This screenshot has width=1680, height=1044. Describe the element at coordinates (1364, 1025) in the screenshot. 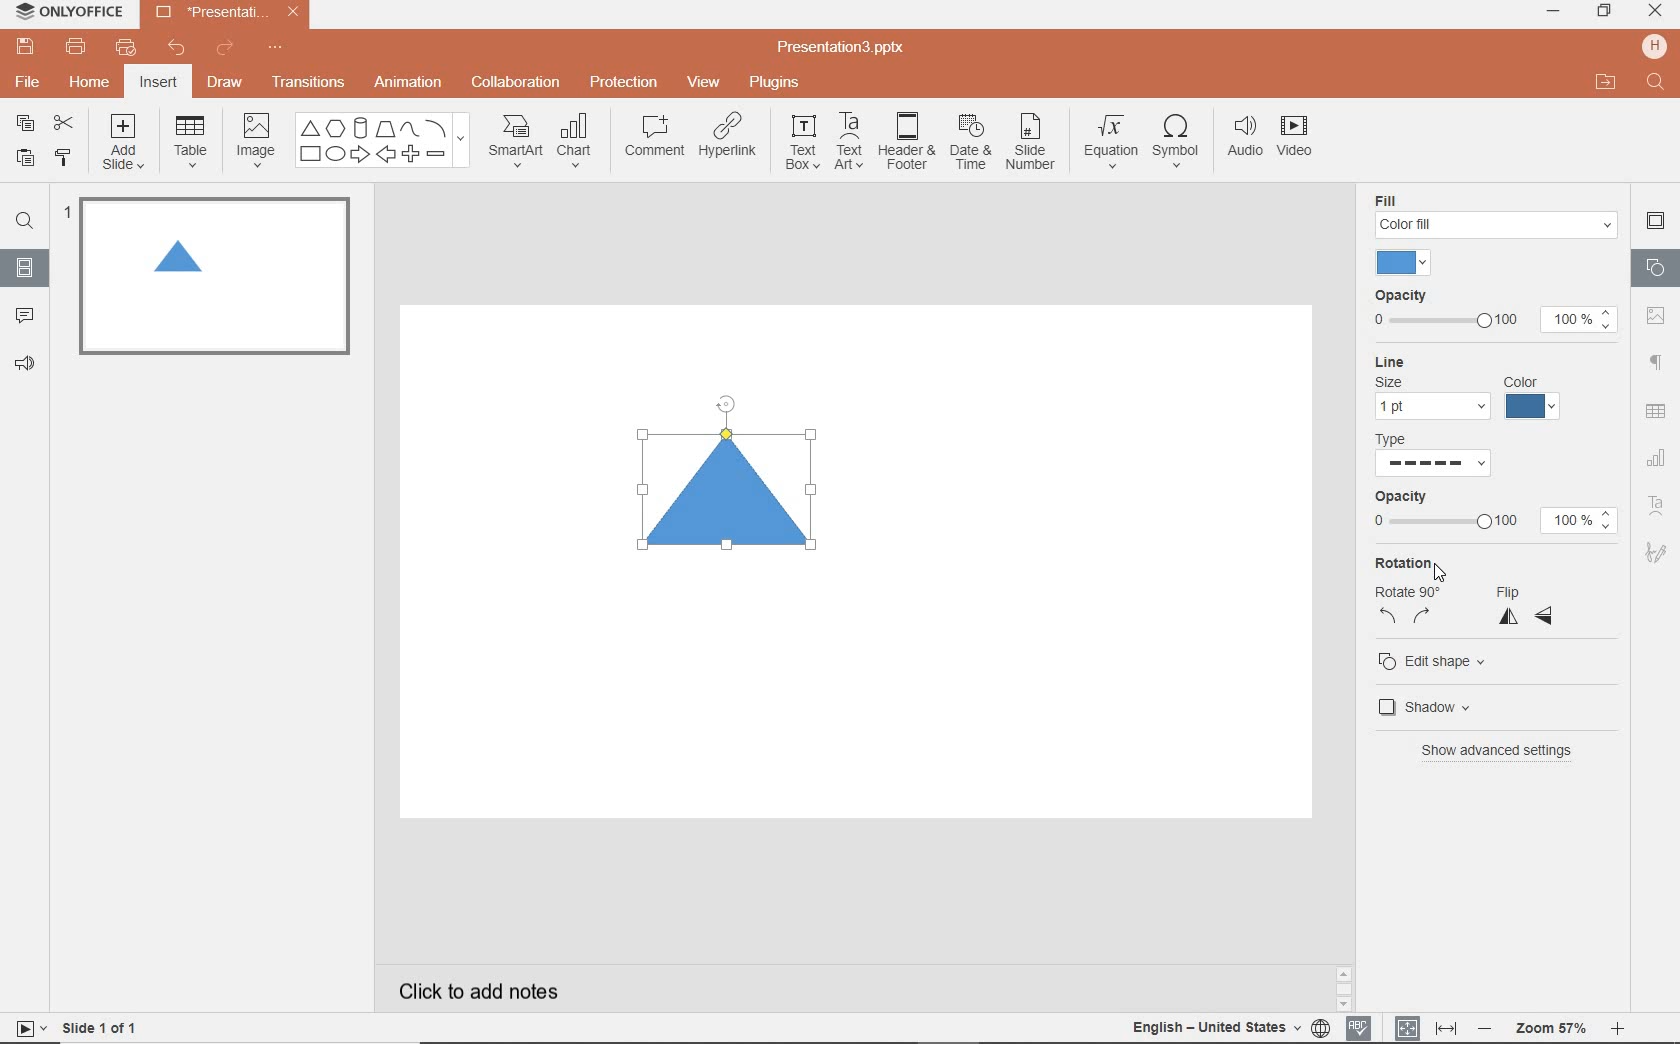

I see `SPELL CHECKING` at that location.